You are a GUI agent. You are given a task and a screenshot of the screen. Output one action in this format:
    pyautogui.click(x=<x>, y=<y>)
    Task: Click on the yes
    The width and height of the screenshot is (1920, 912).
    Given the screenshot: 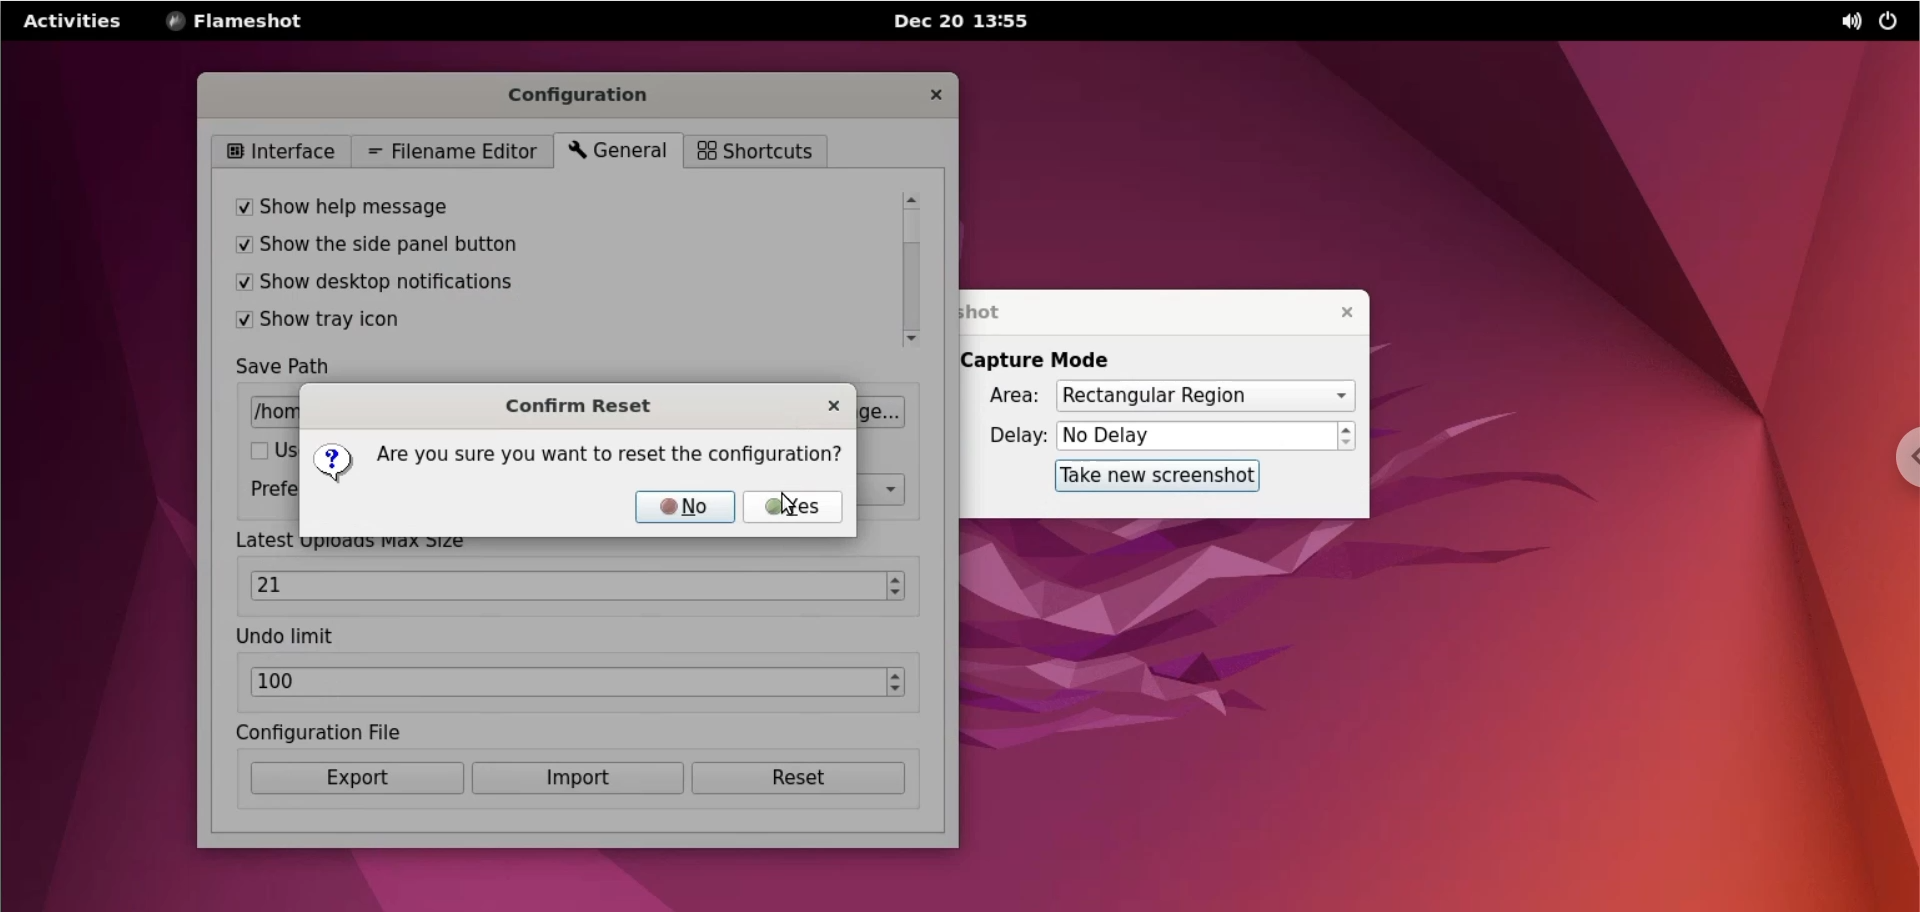 What is the action you would take?
    pyautogui.click(x=795, y=506)
    